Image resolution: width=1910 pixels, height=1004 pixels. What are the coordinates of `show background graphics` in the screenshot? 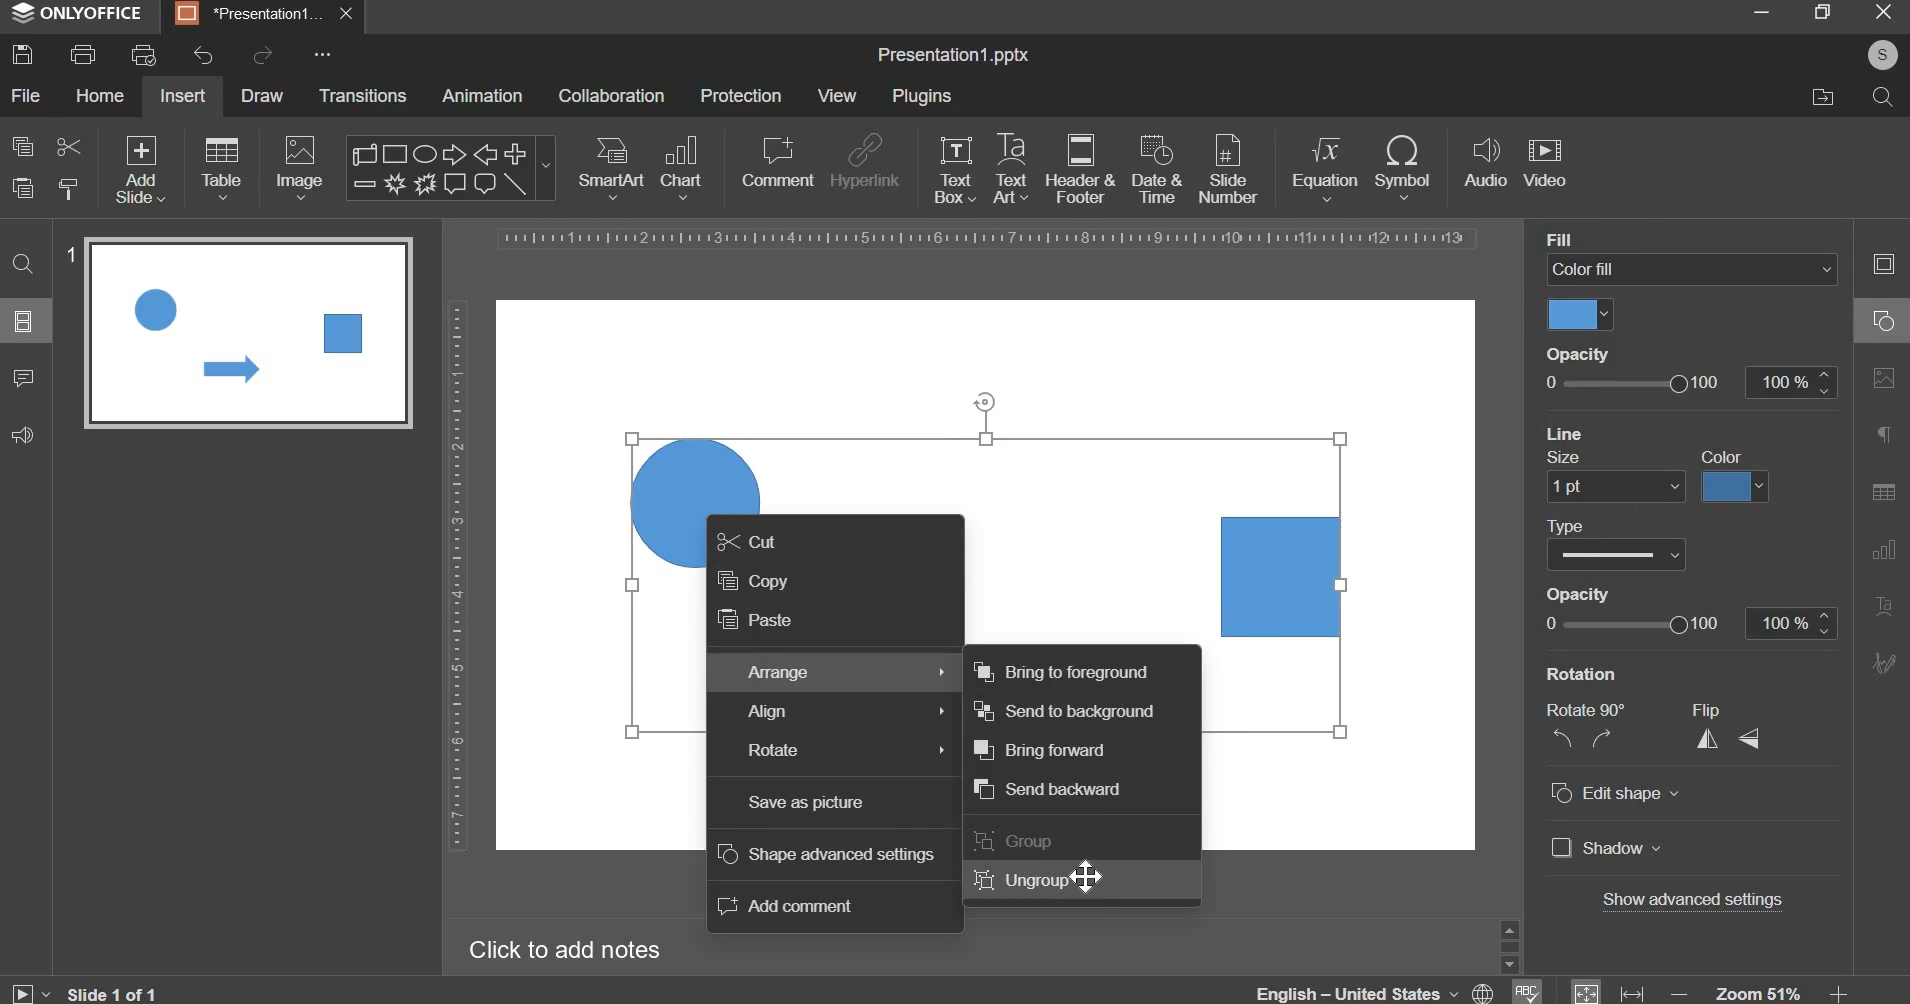 It's located at (1668, 431).